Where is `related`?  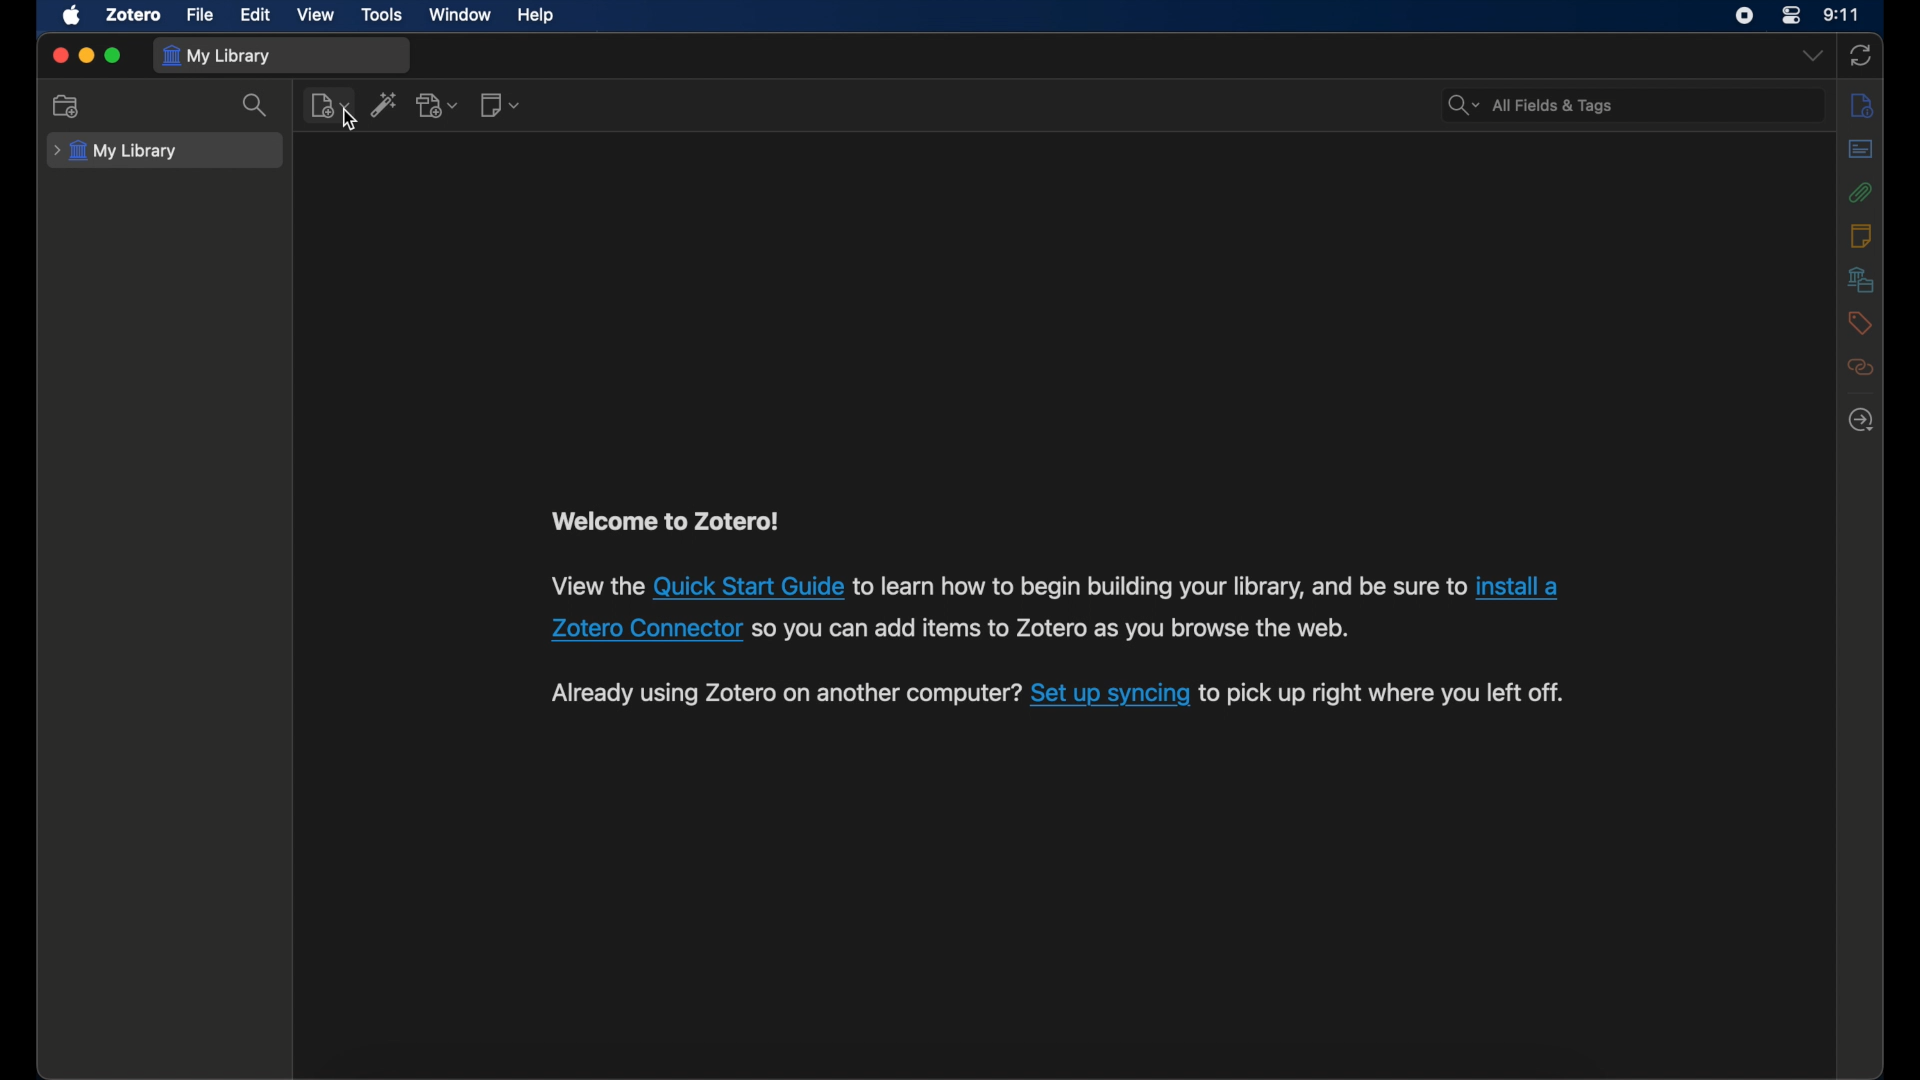 related is located at coordinates (1862, 367).